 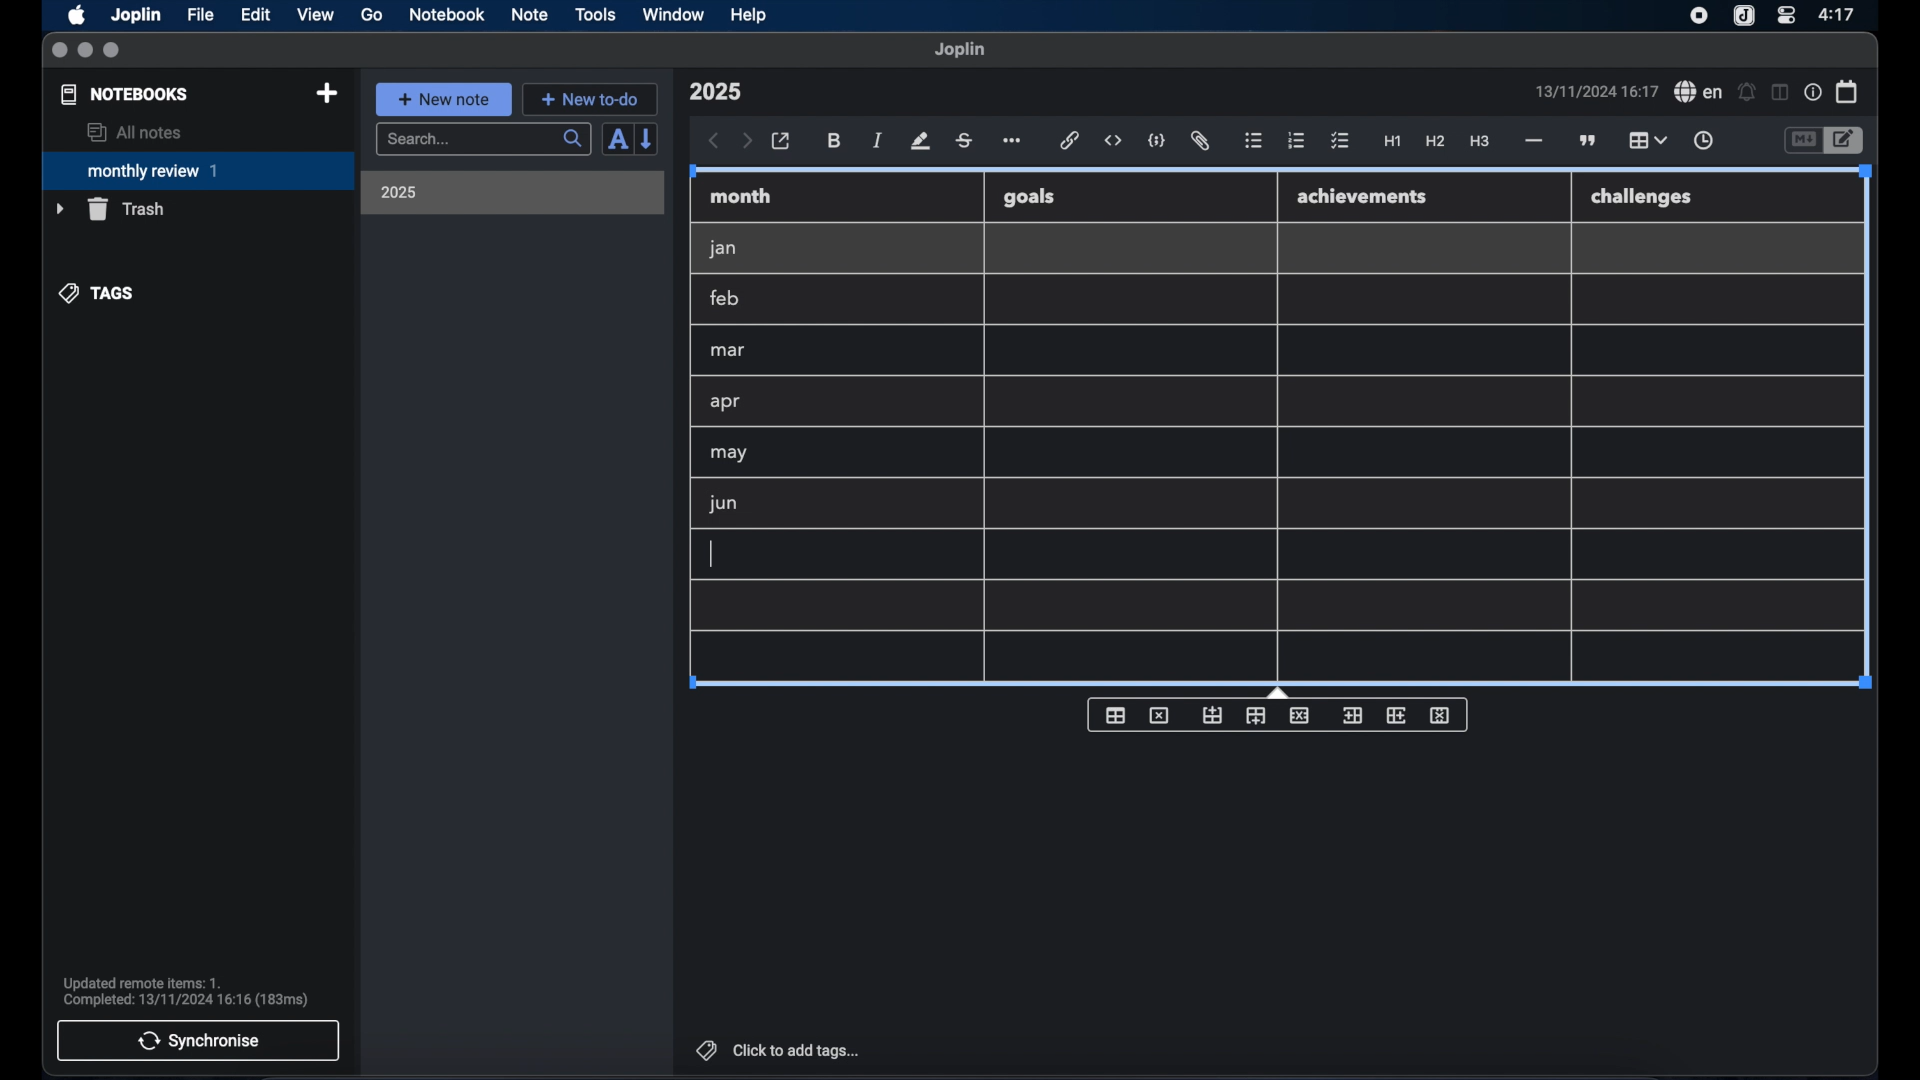 I want to click on control center, so click(x=1785, y=14).